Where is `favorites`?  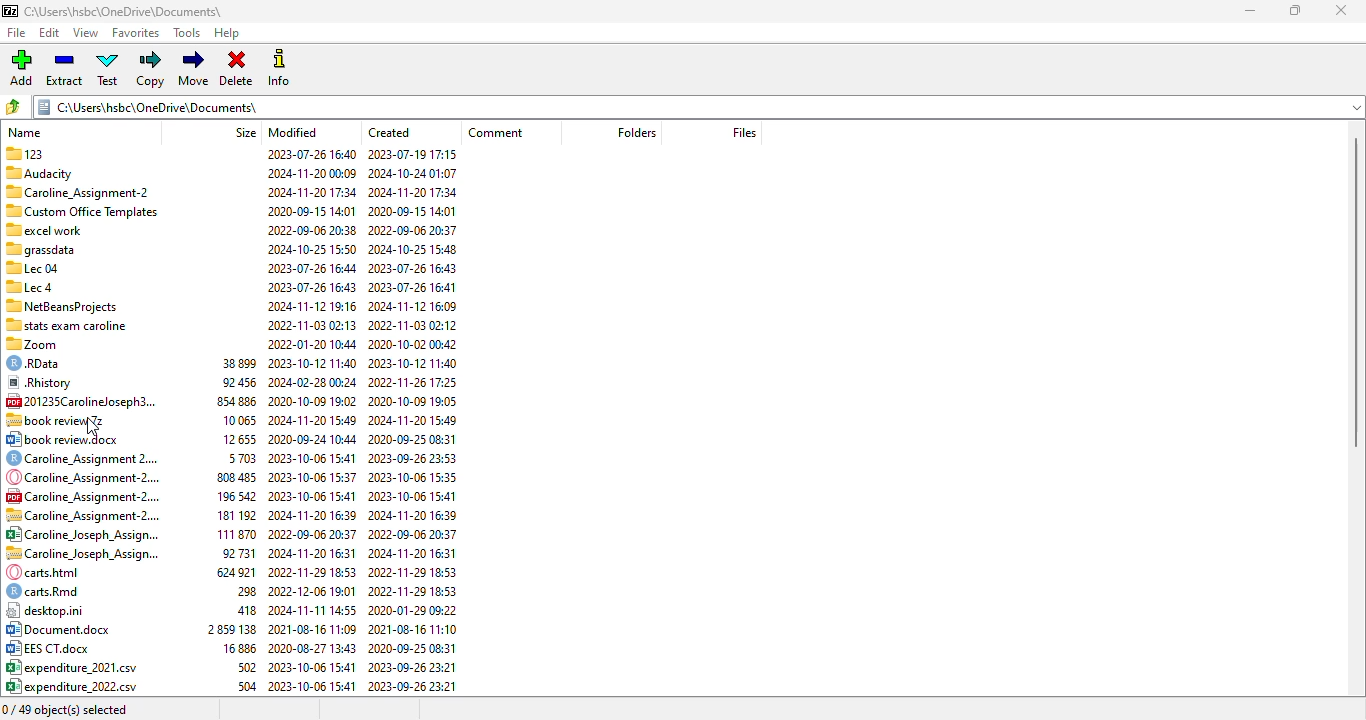
favorites is located at coordinates (136, 33).